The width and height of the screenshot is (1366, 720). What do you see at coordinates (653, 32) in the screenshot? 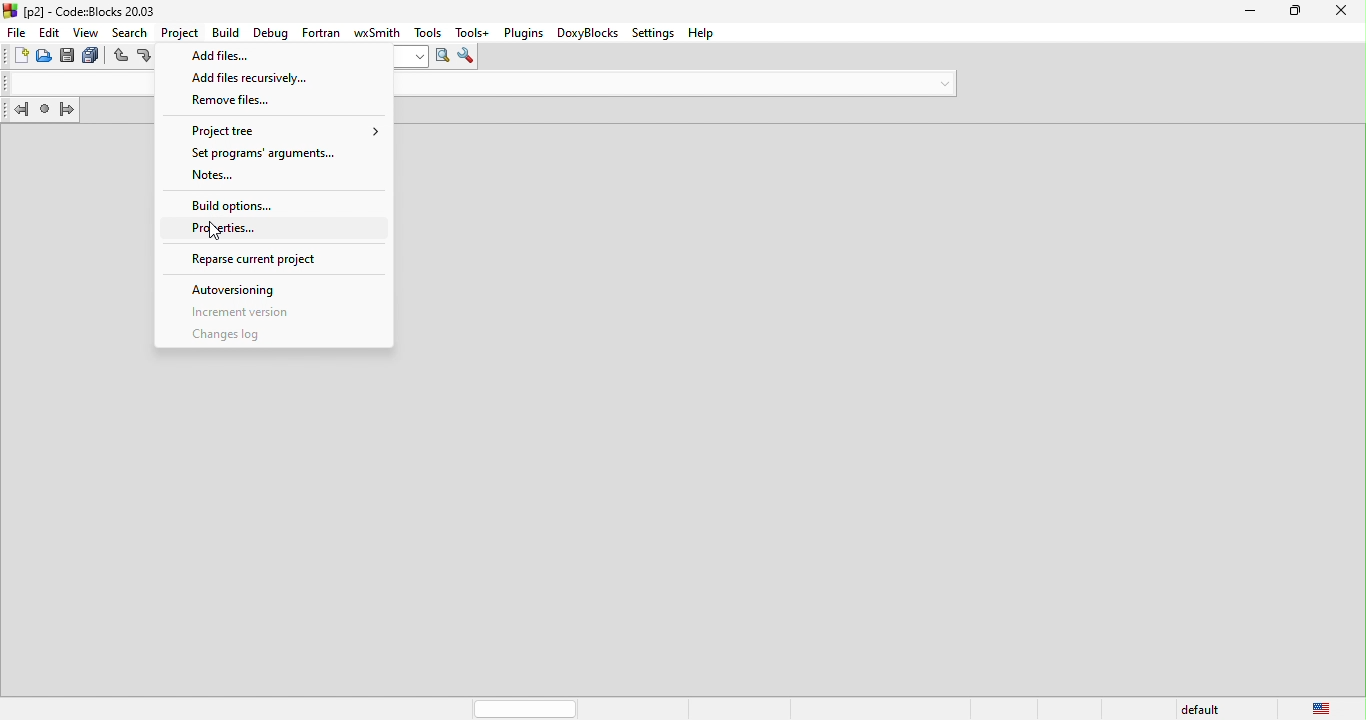
I see `settings` at bounding box center [653, 32].